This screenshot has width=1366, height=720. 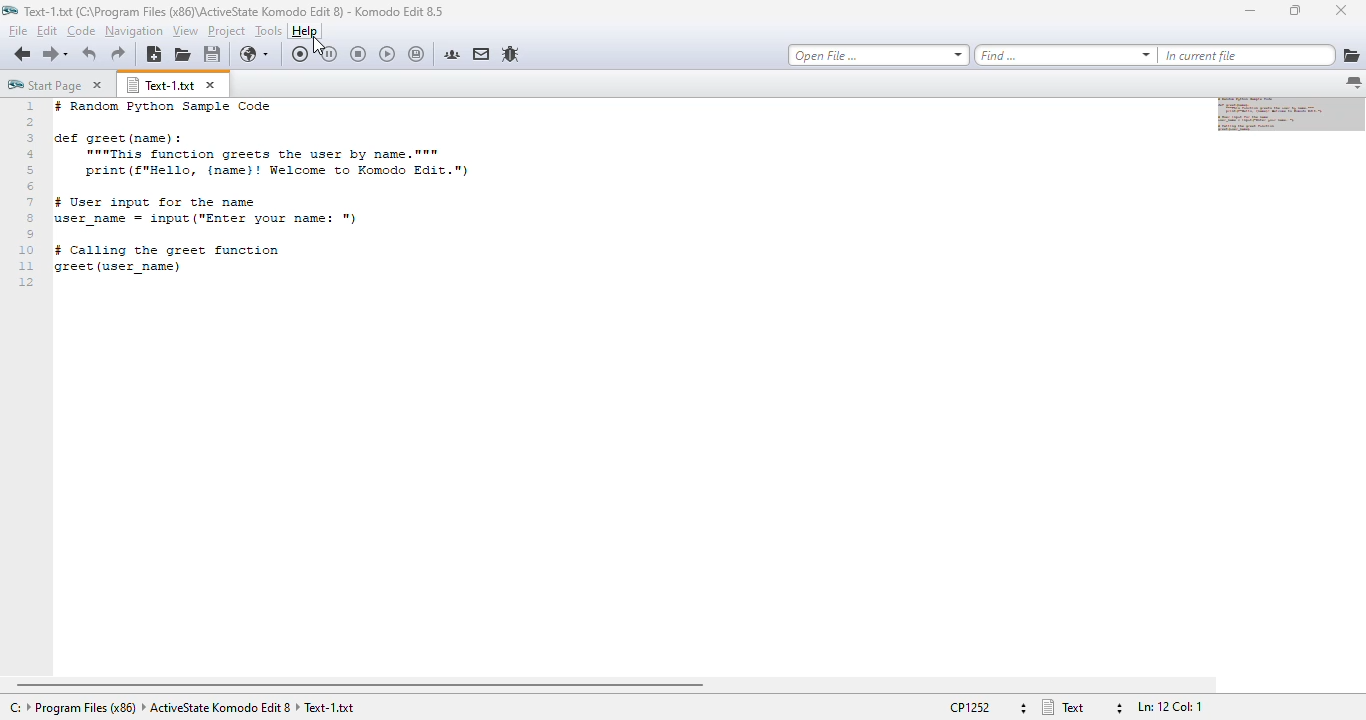 What do you see at coordinates (212, 55) in the screenshot?
I see `save file` at bounding box center [212, 55].